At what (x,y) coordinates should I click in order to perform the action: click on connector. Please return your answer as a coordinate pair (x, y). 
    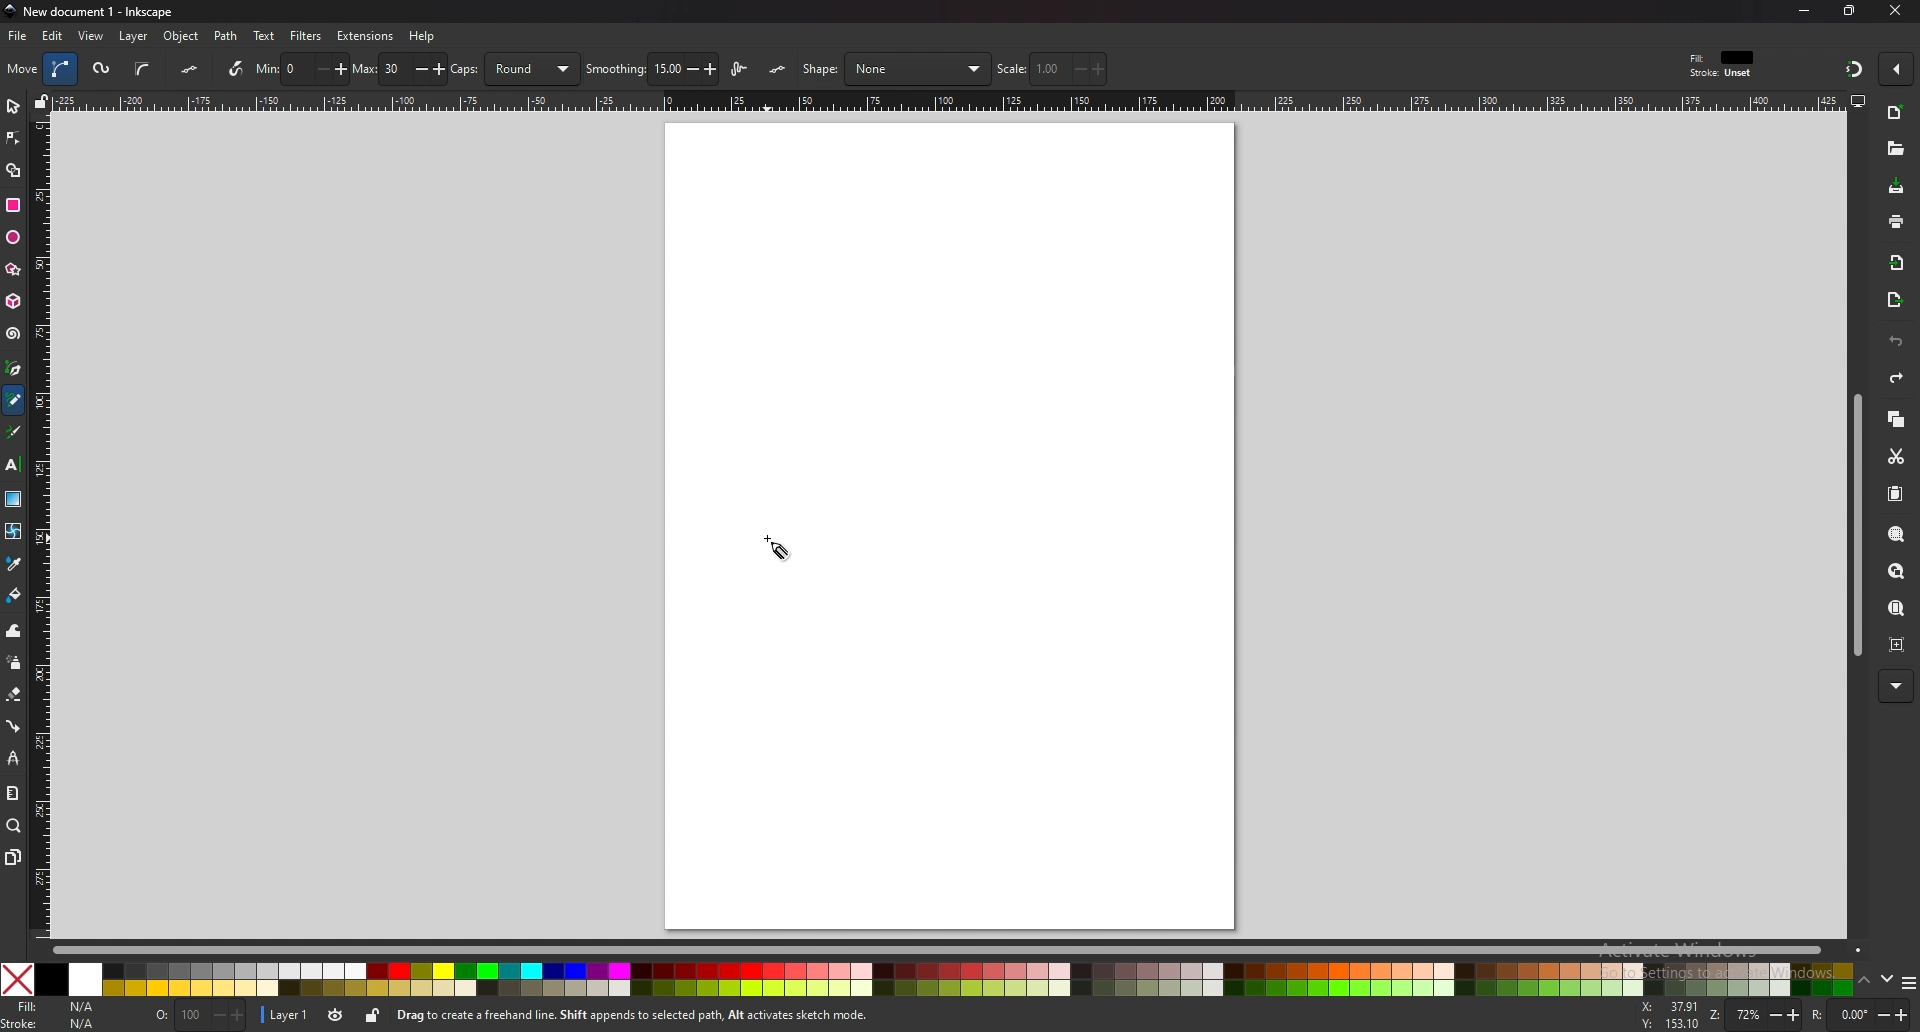
    Looking at the image, I should click on (13, 726).